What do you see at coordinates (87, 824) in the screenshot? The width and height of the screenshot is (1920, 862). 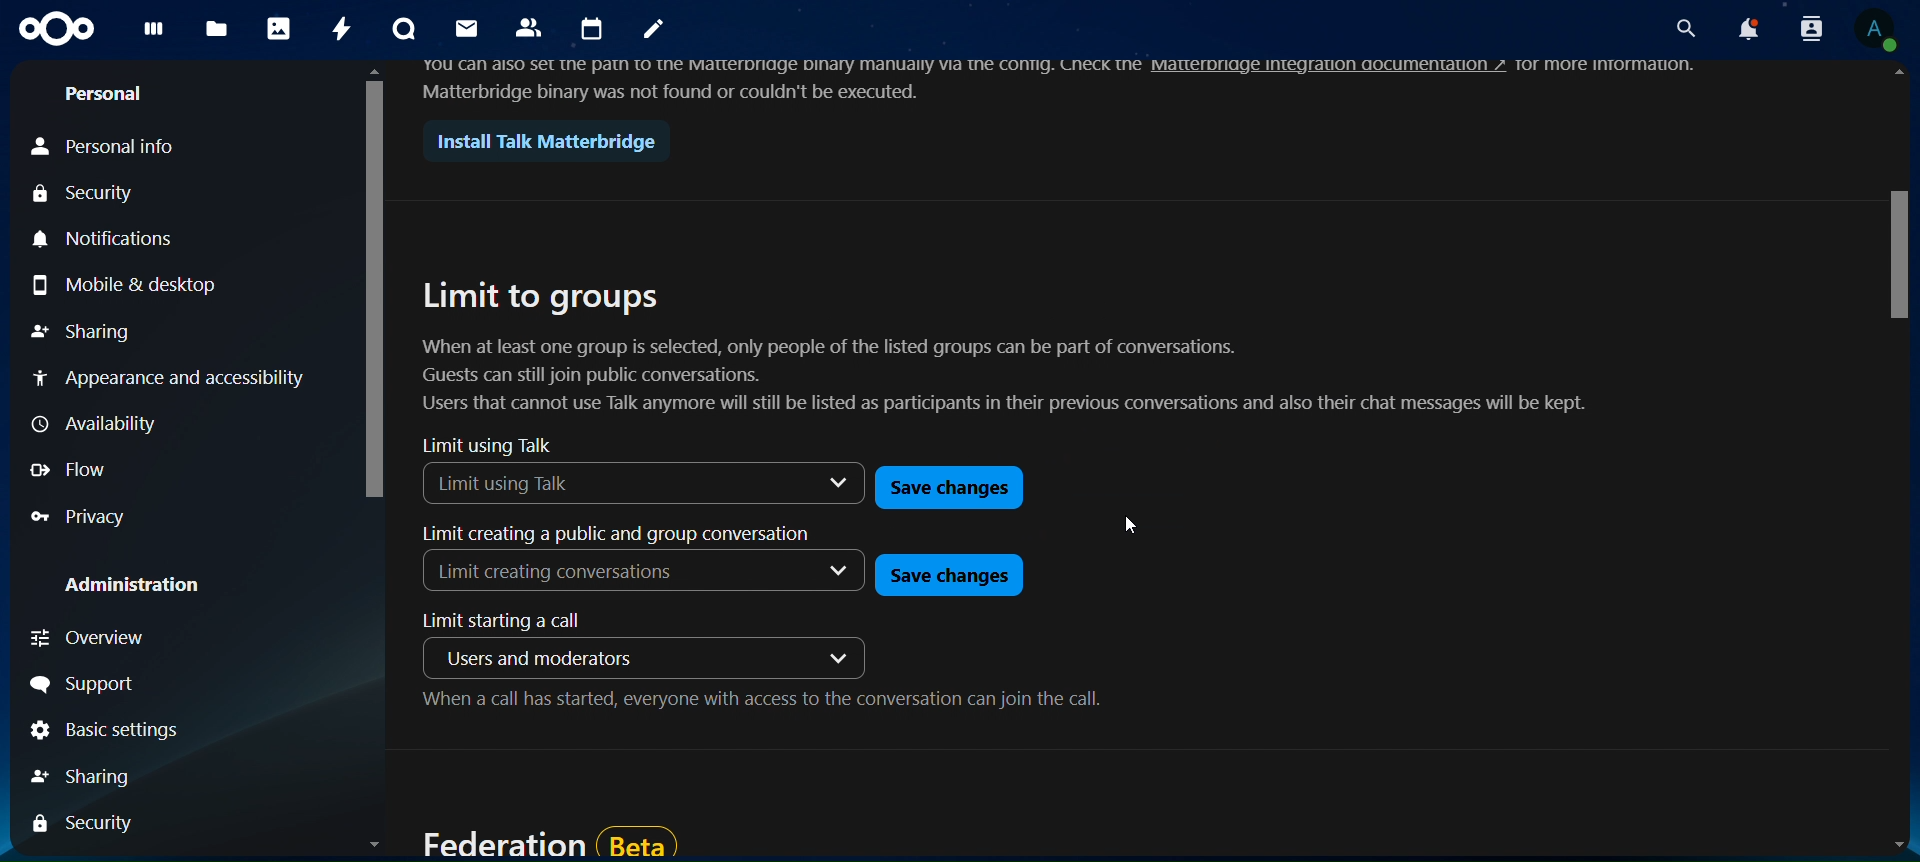 I see `security` at bounding box center [87, 824].